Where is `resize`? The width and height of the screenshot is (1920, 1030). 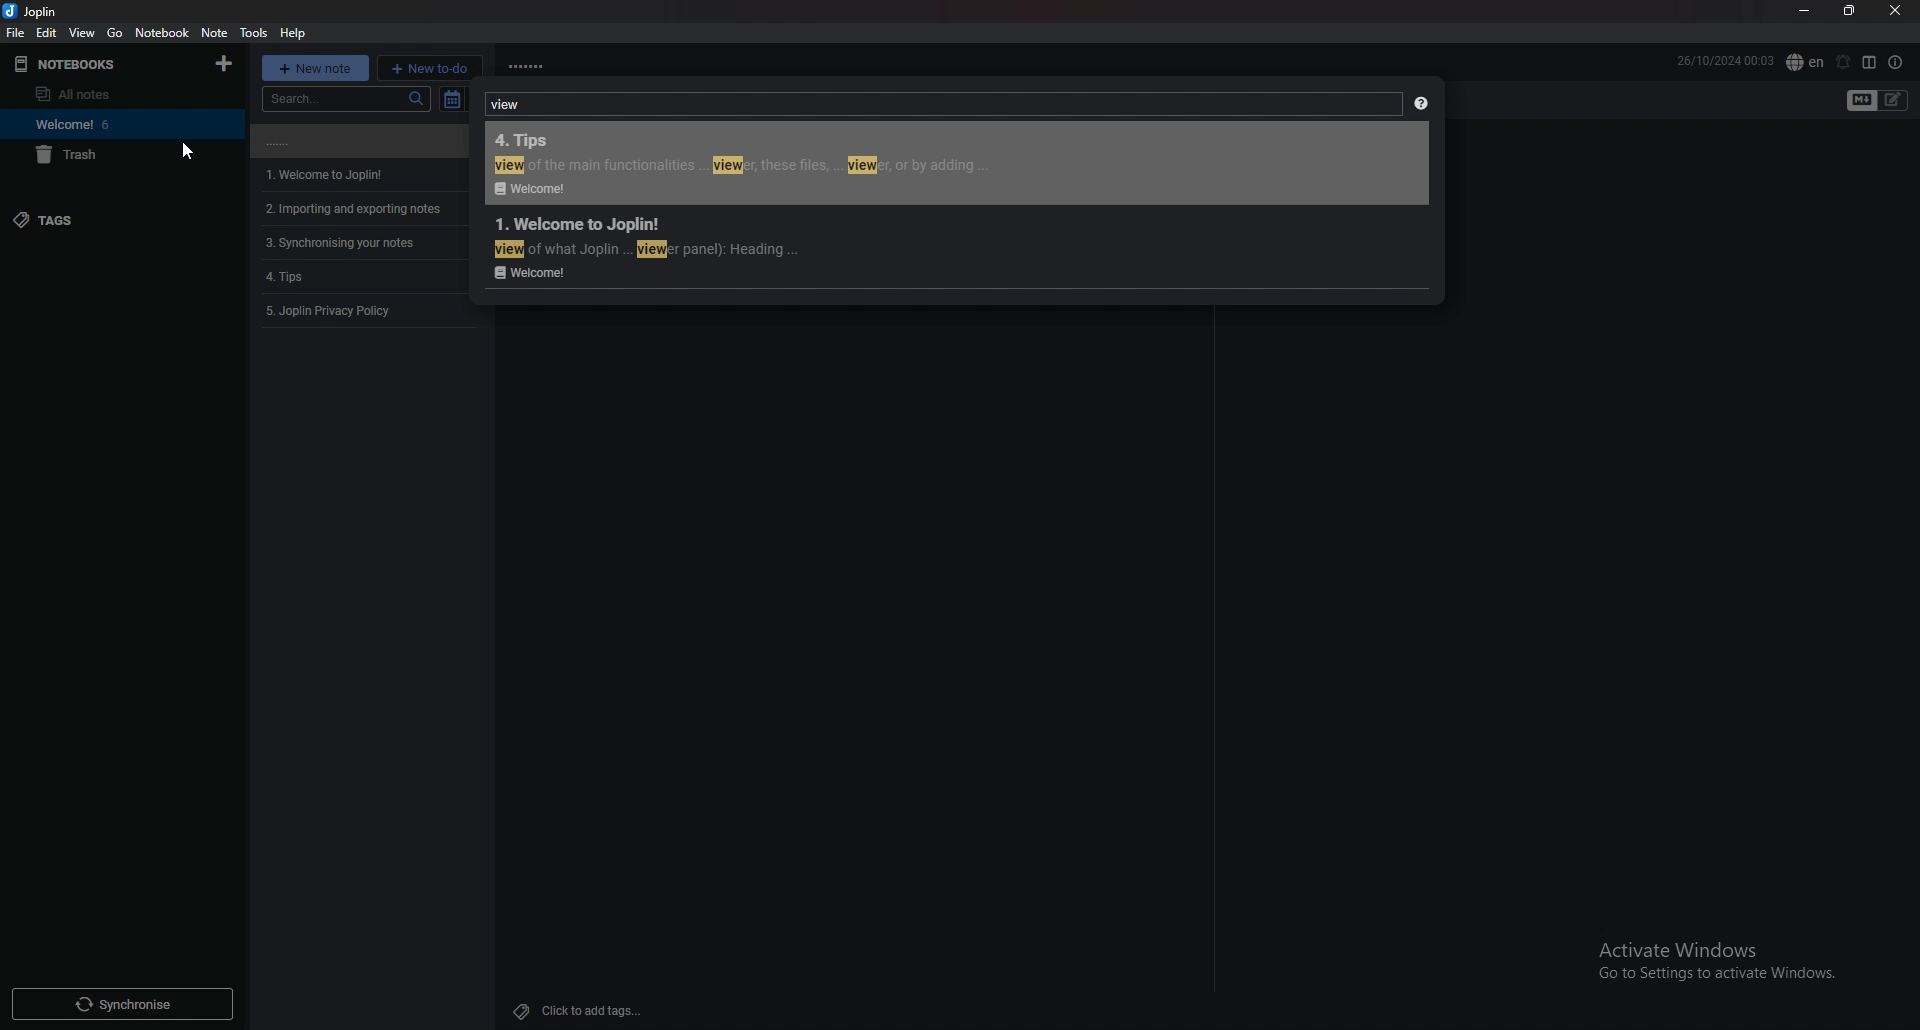
resize is located at coordinates (1854, 11).